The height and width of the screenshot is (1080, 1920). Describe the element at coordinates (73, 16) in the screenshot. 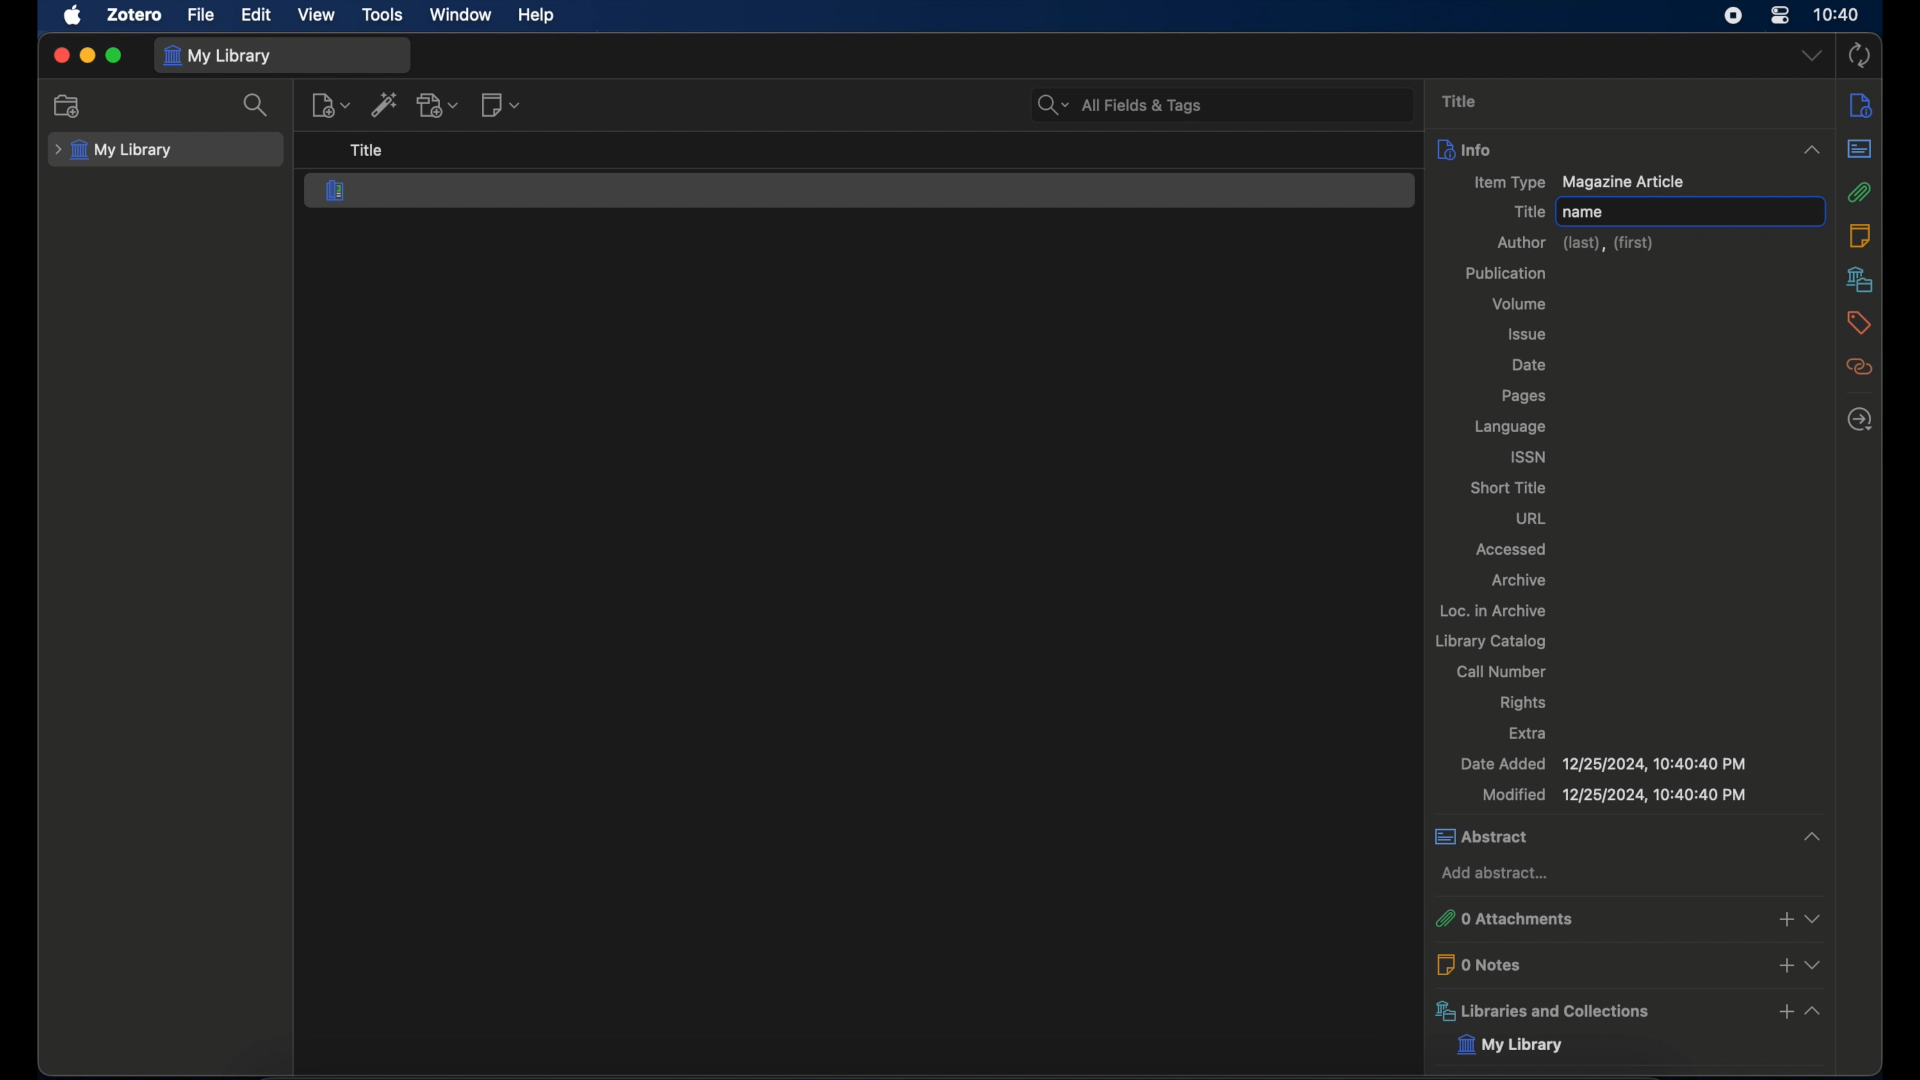

I see `apple` at that location.